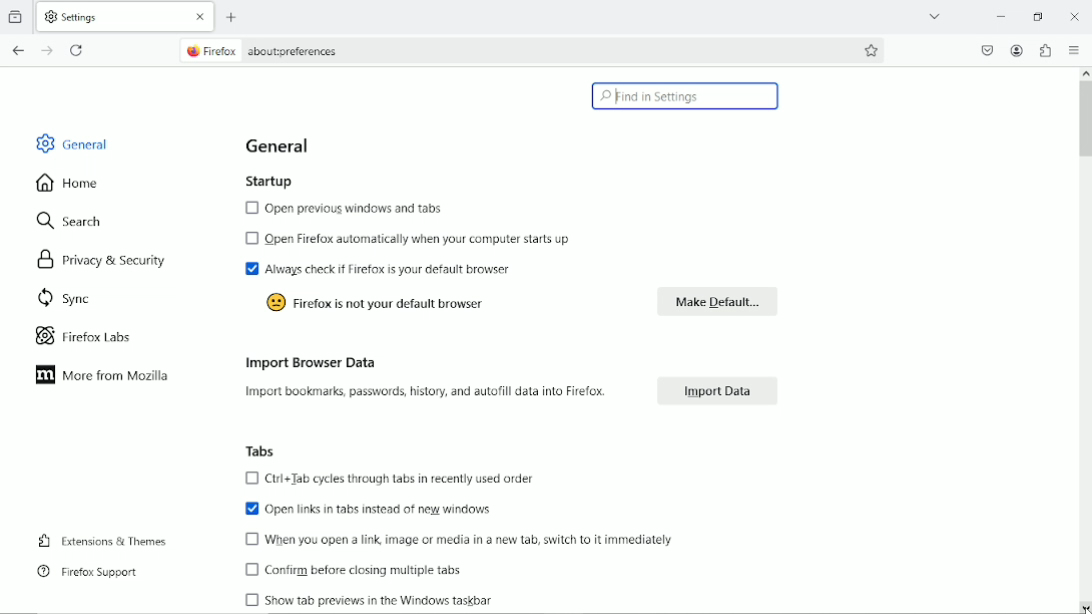  What do you see at coordinates (19, 48) in the screenshot?
I see `go back` at bounding box center [19, 48].